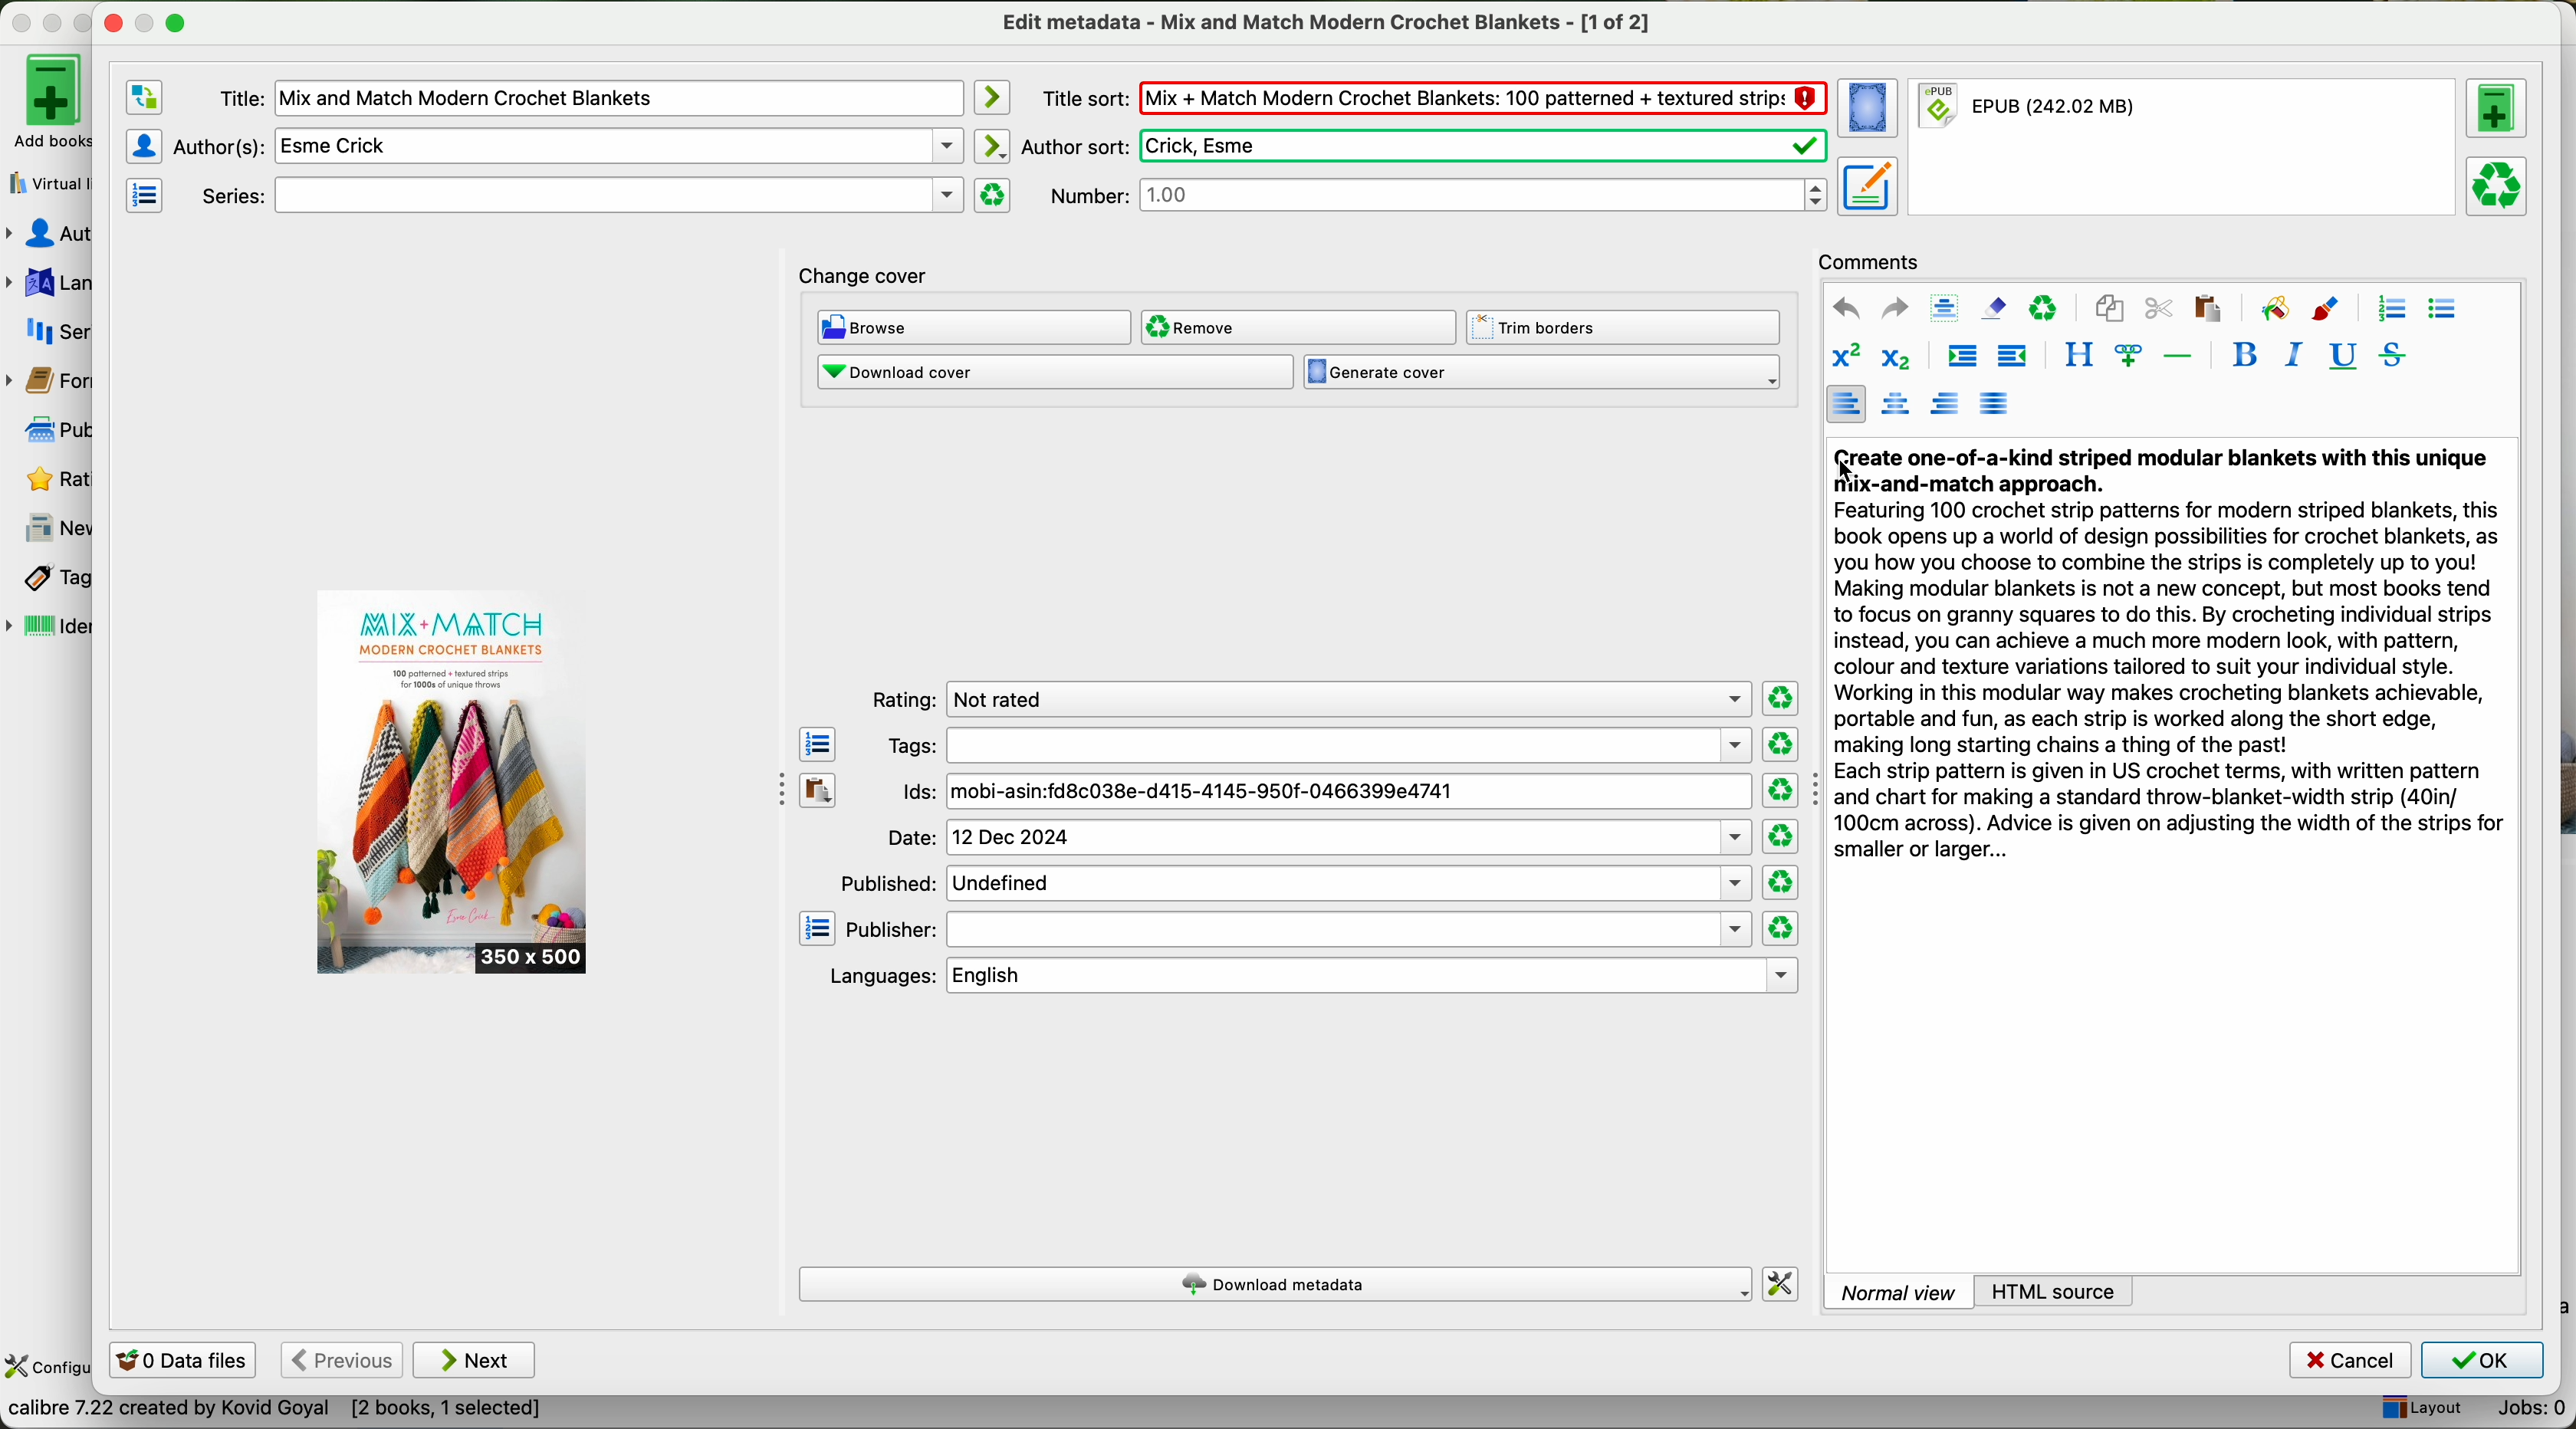  Describe the element at coordinates (2274, 307) in the screenshot. I see `background color` at that location.